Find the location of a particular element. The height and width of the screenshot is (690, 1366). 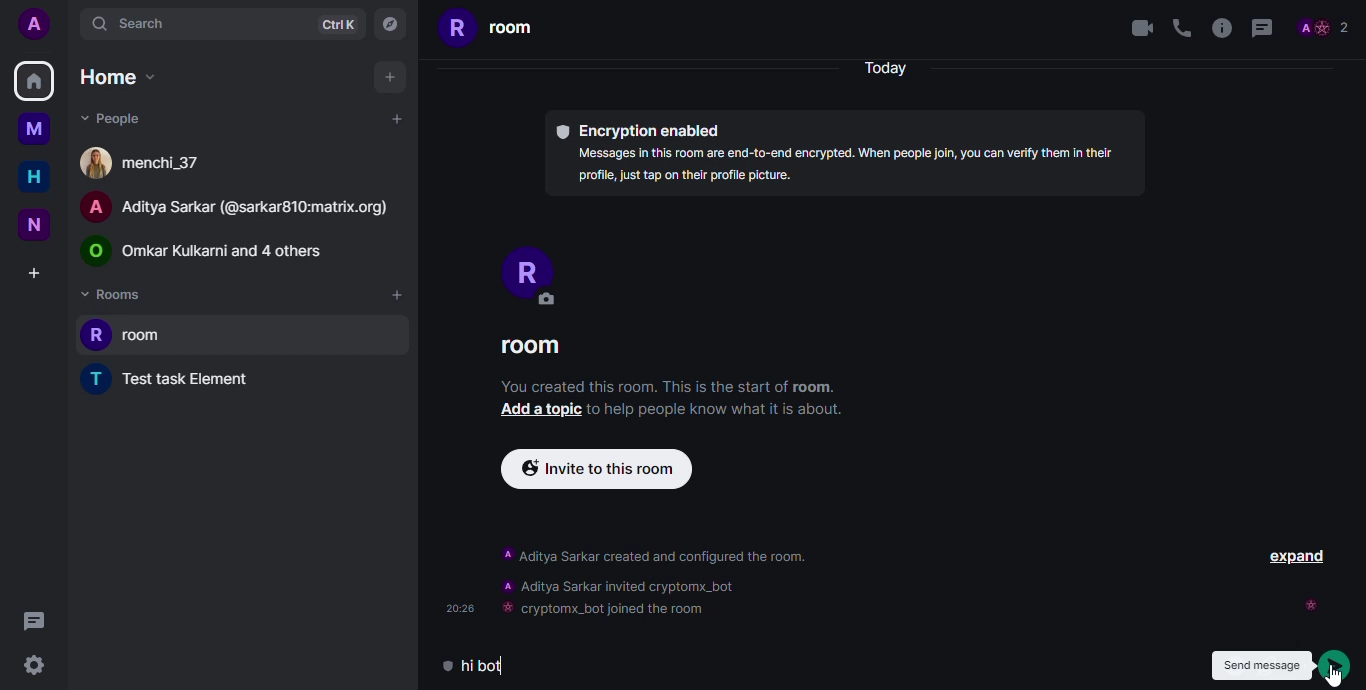

create a space is located at coordinates (35, 271).